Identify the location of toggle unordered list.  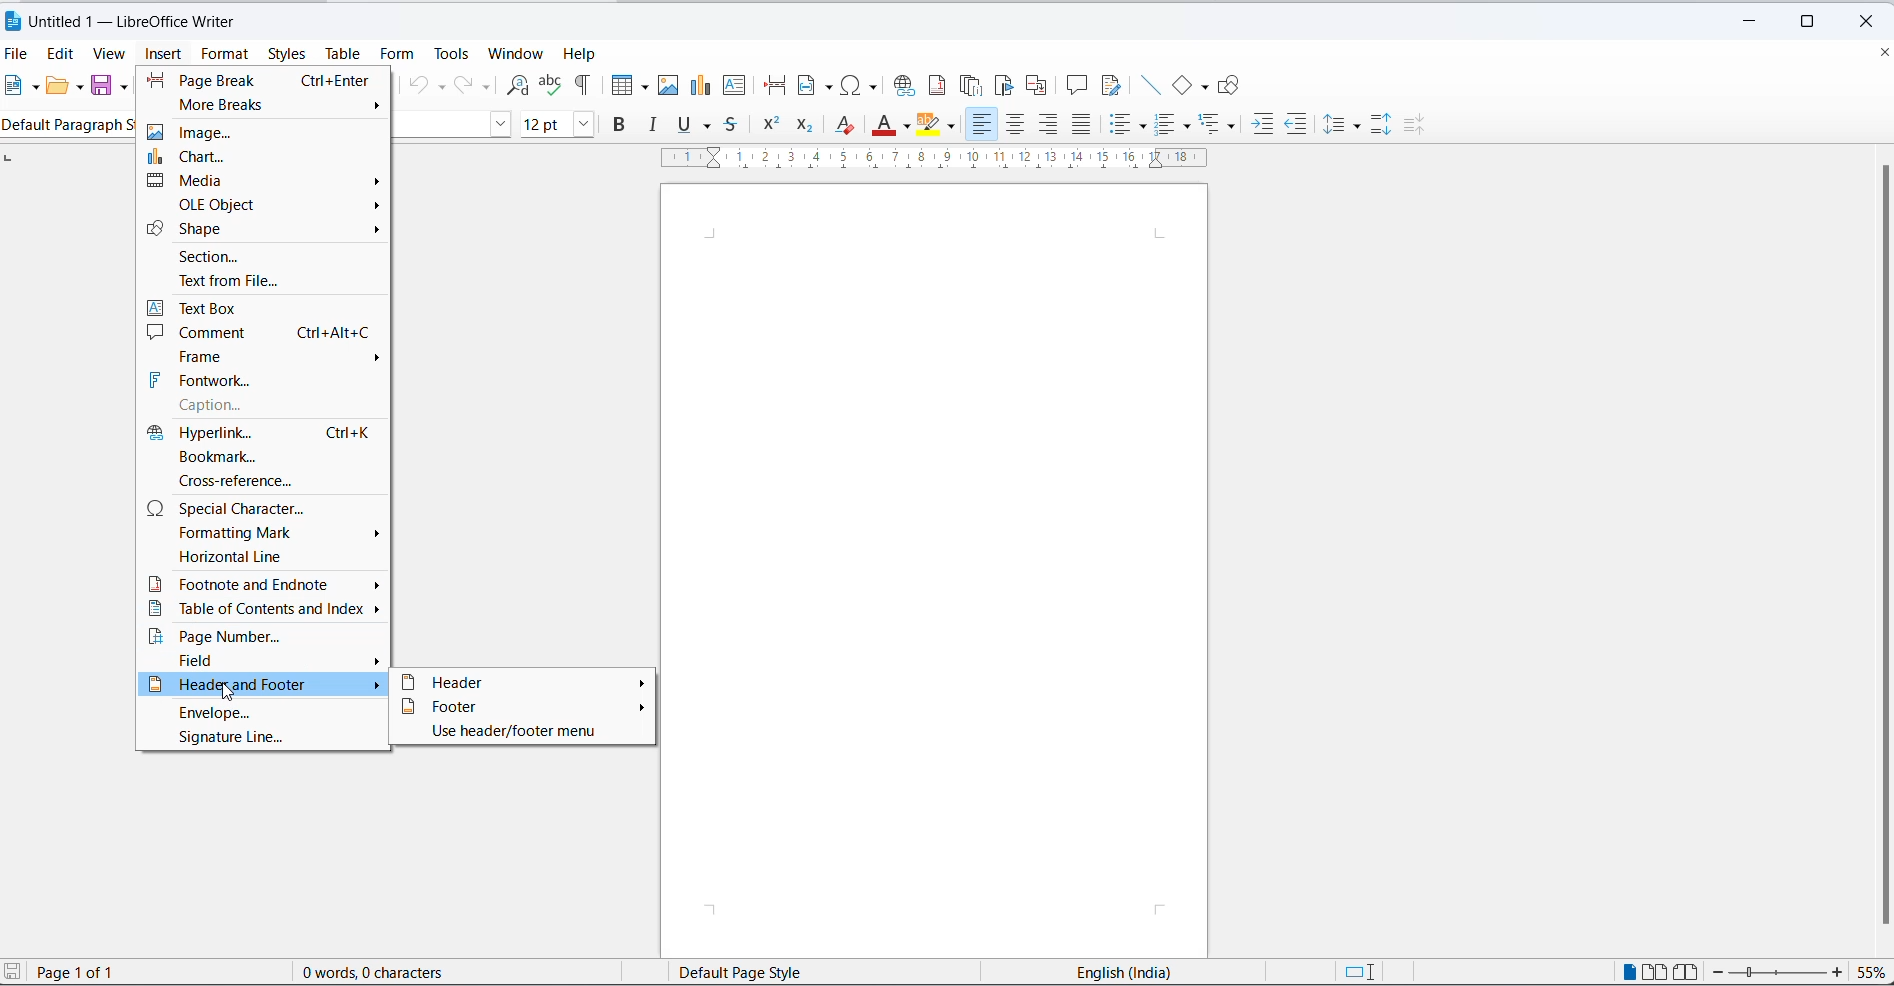
(1123, 125).